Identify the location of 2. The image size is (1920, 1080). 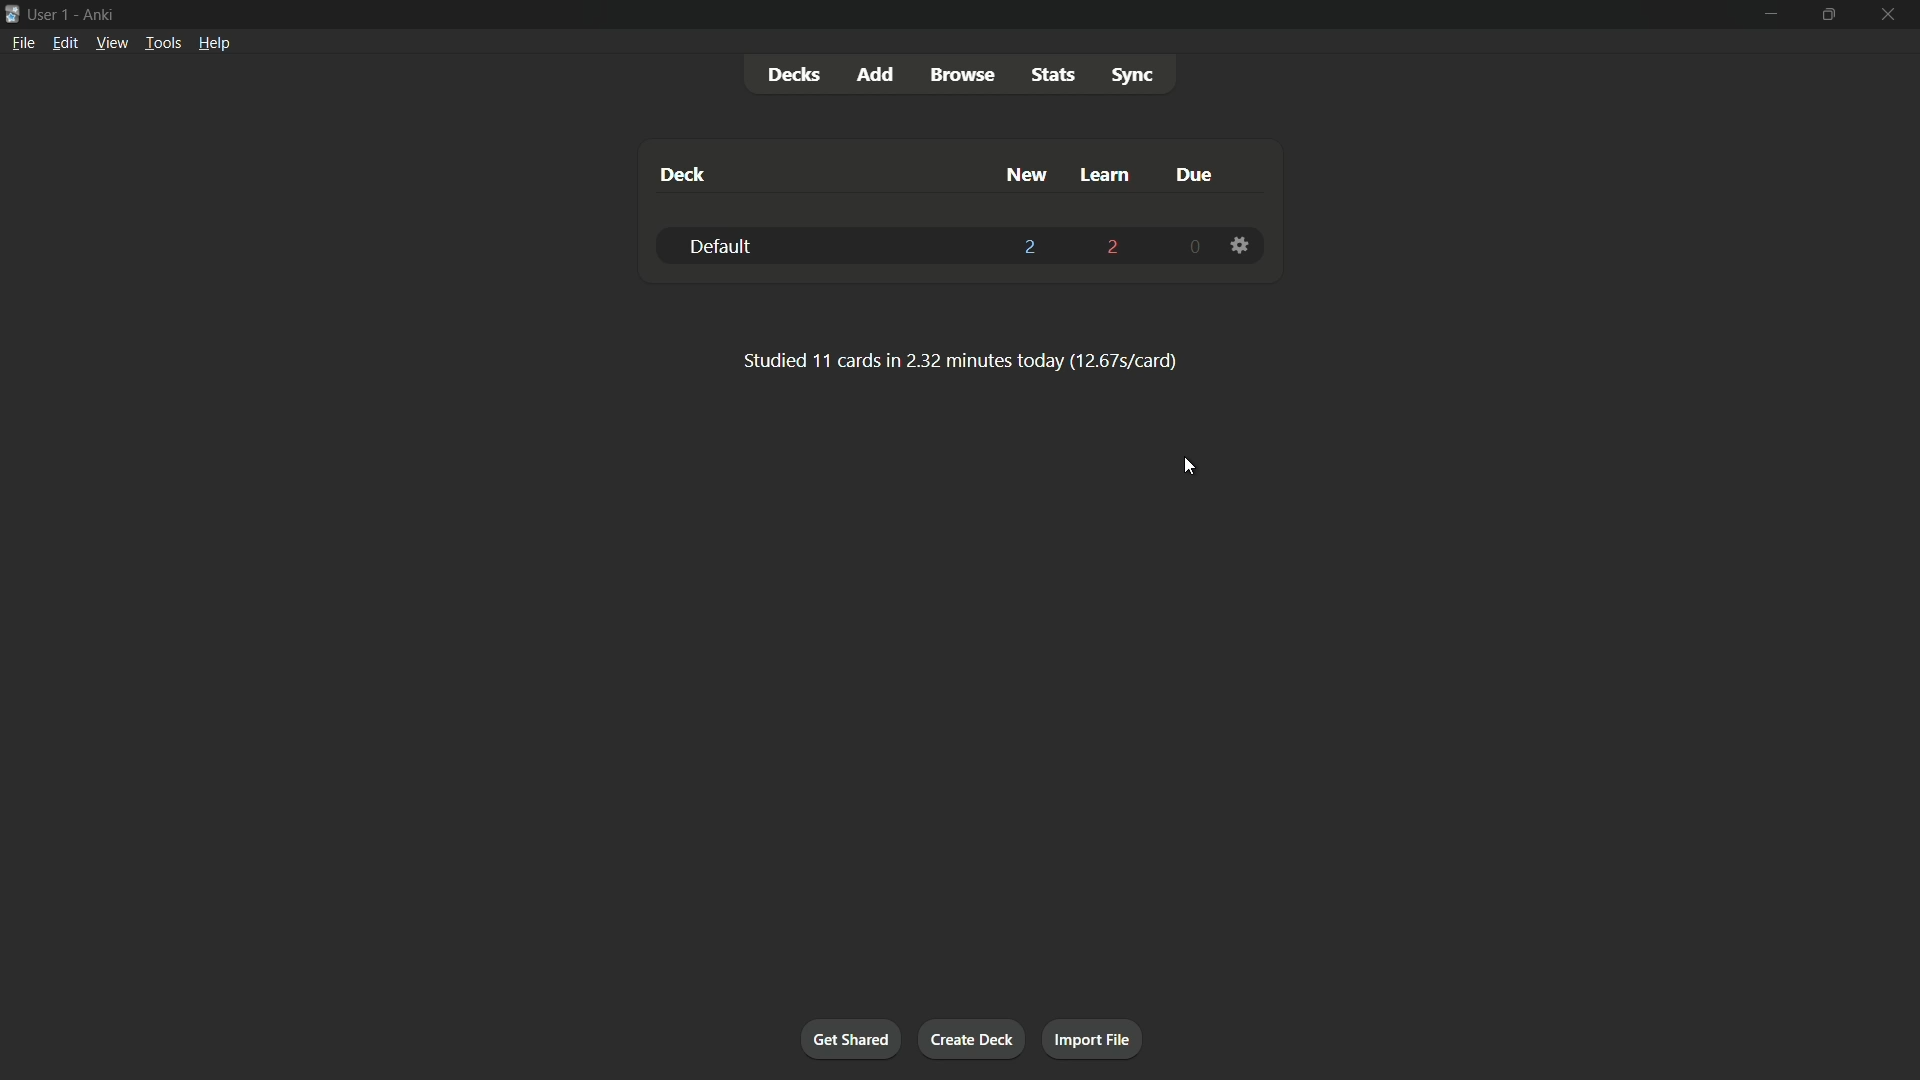
(1109, 248).